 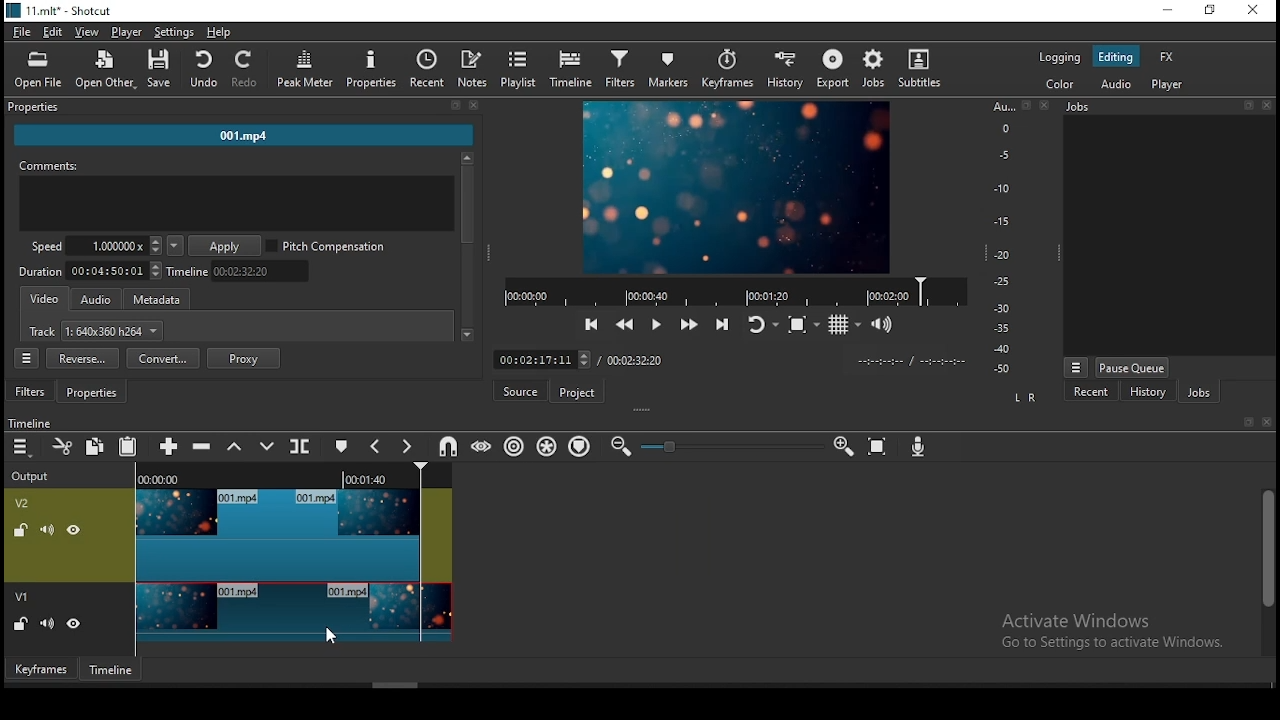 I want to click on markers, so click(x=672, y=70).